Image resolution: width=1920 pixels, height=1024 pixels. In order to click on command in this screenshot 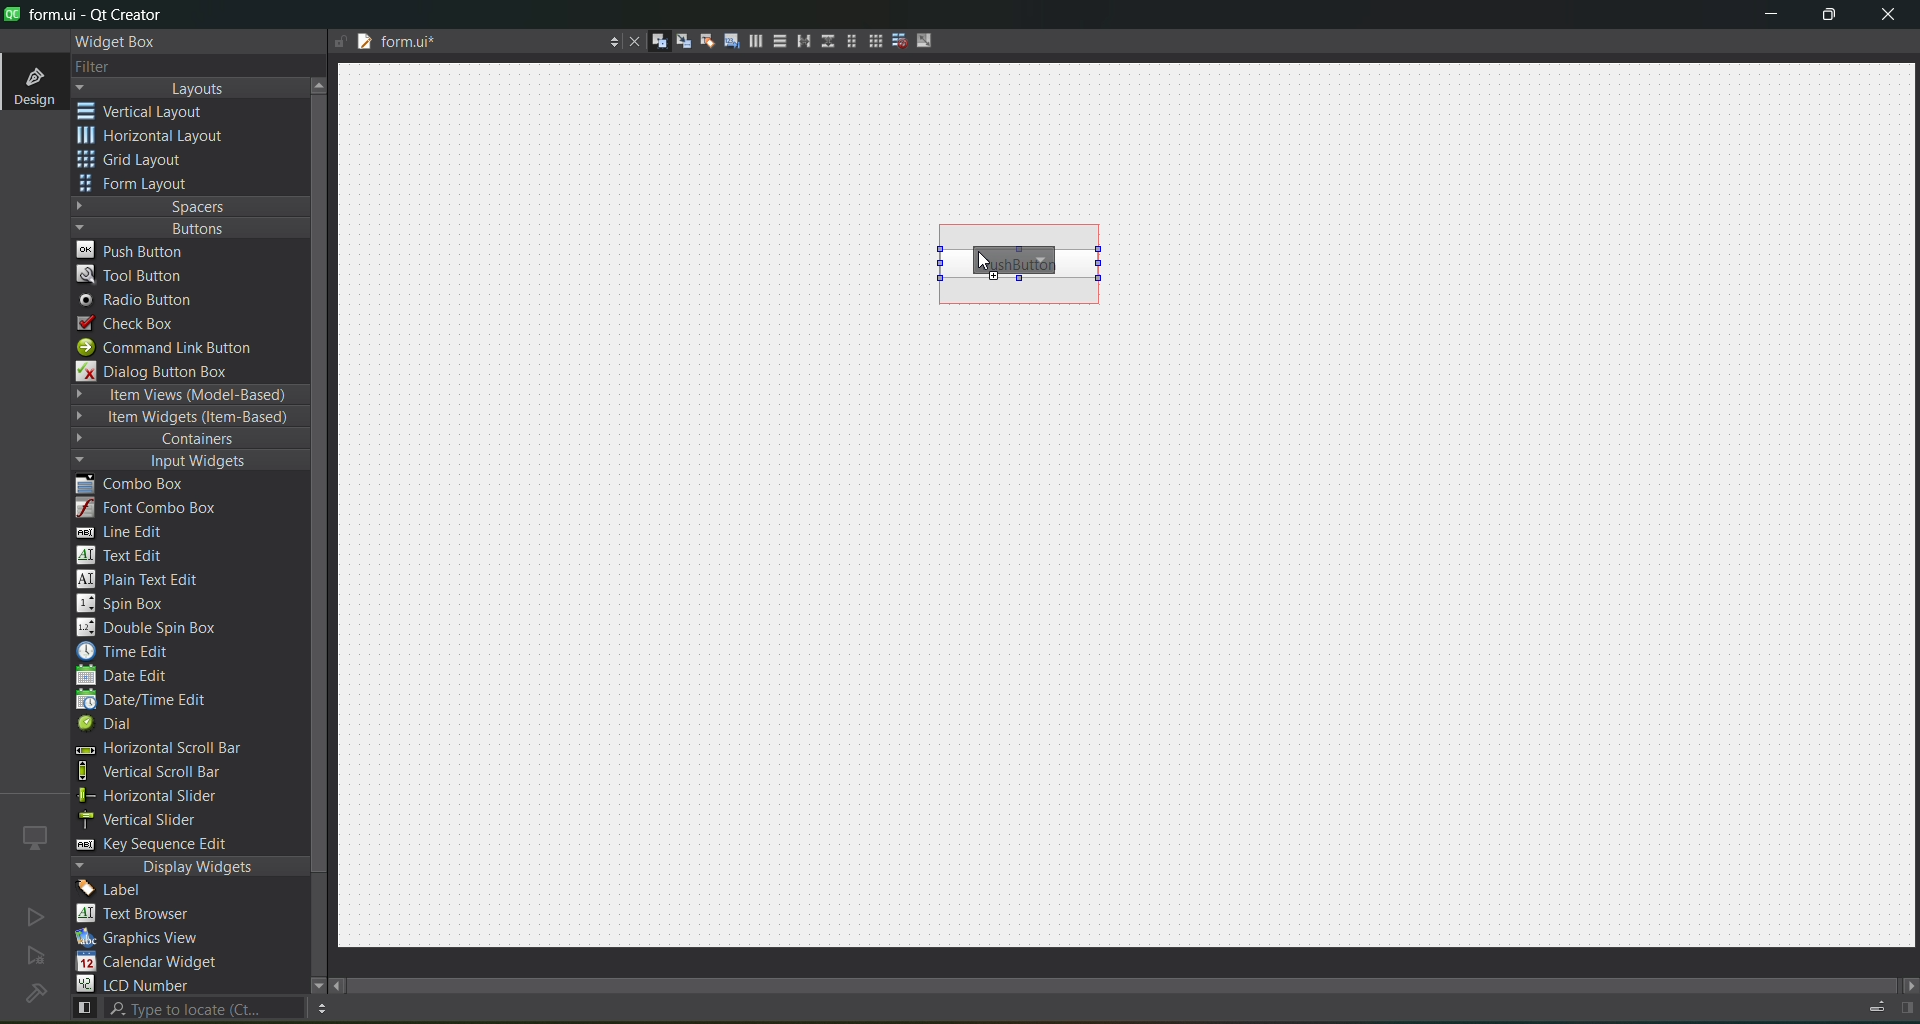, I will do `click(178, 350)`.